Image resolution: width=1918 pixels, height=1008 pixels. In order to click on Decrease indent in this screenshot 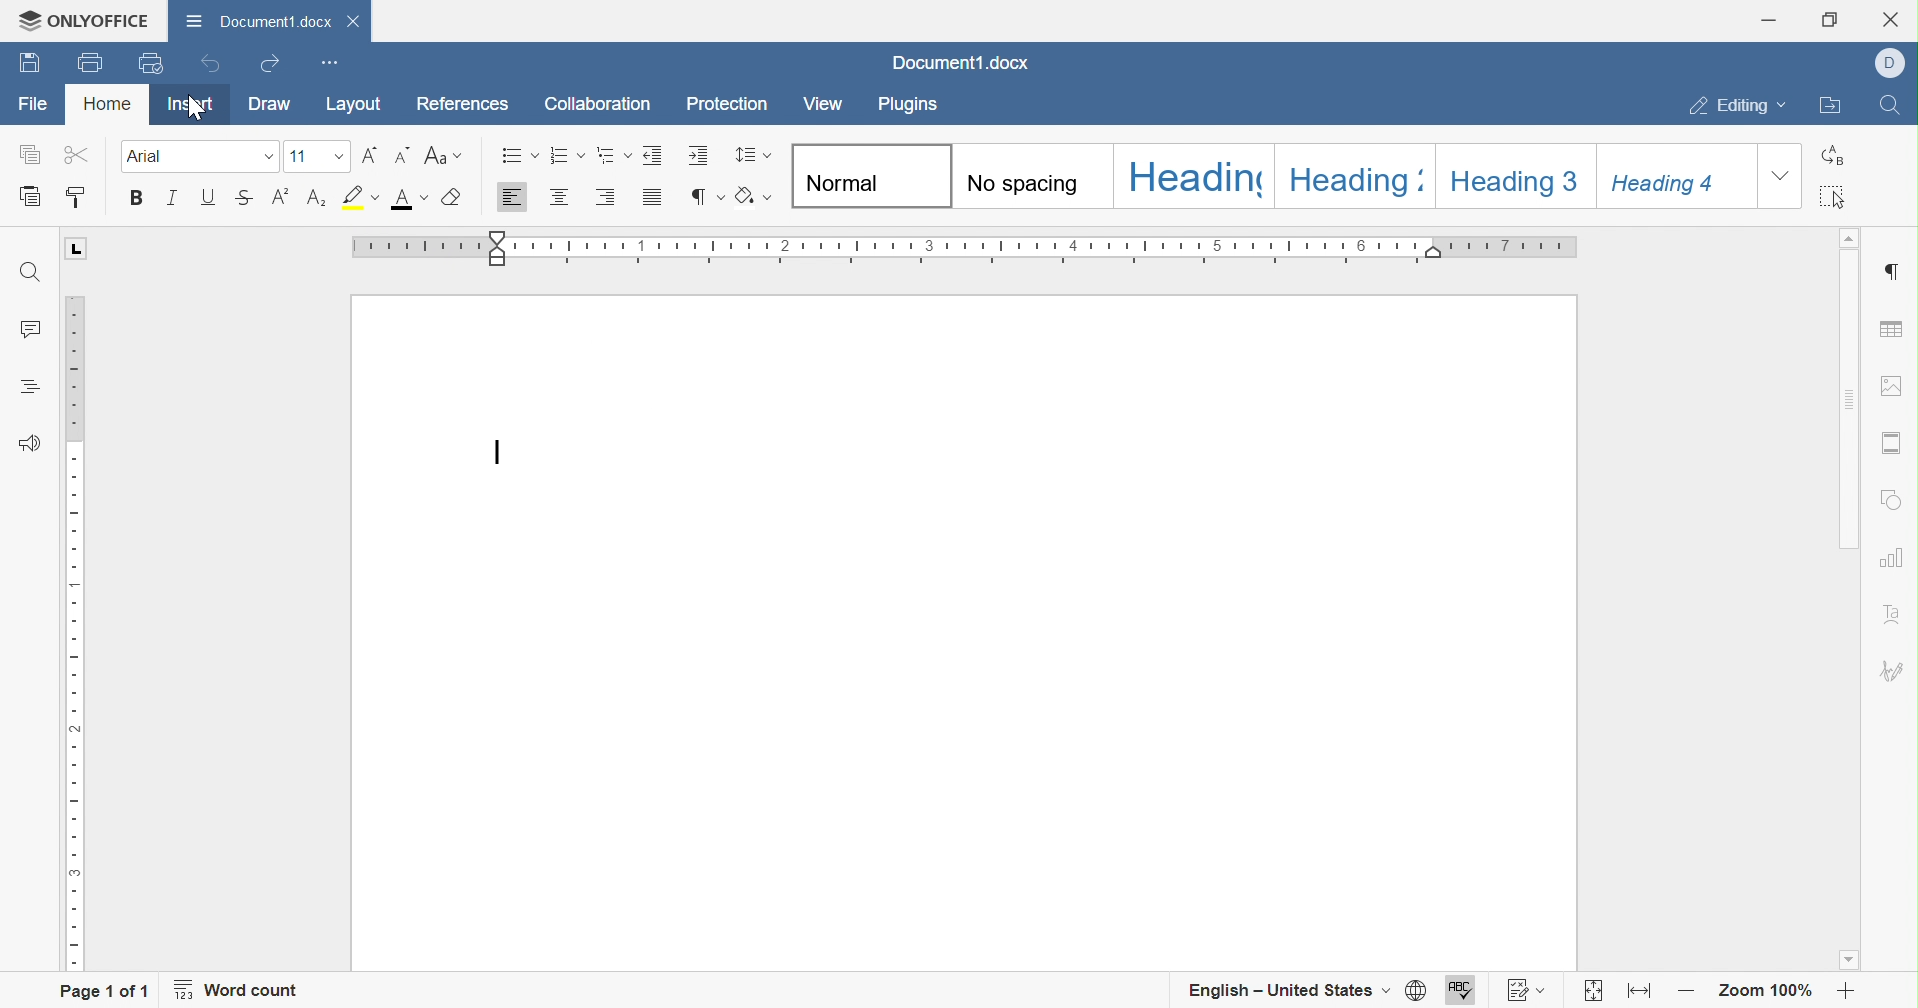, I will do `click(653, 154)`.